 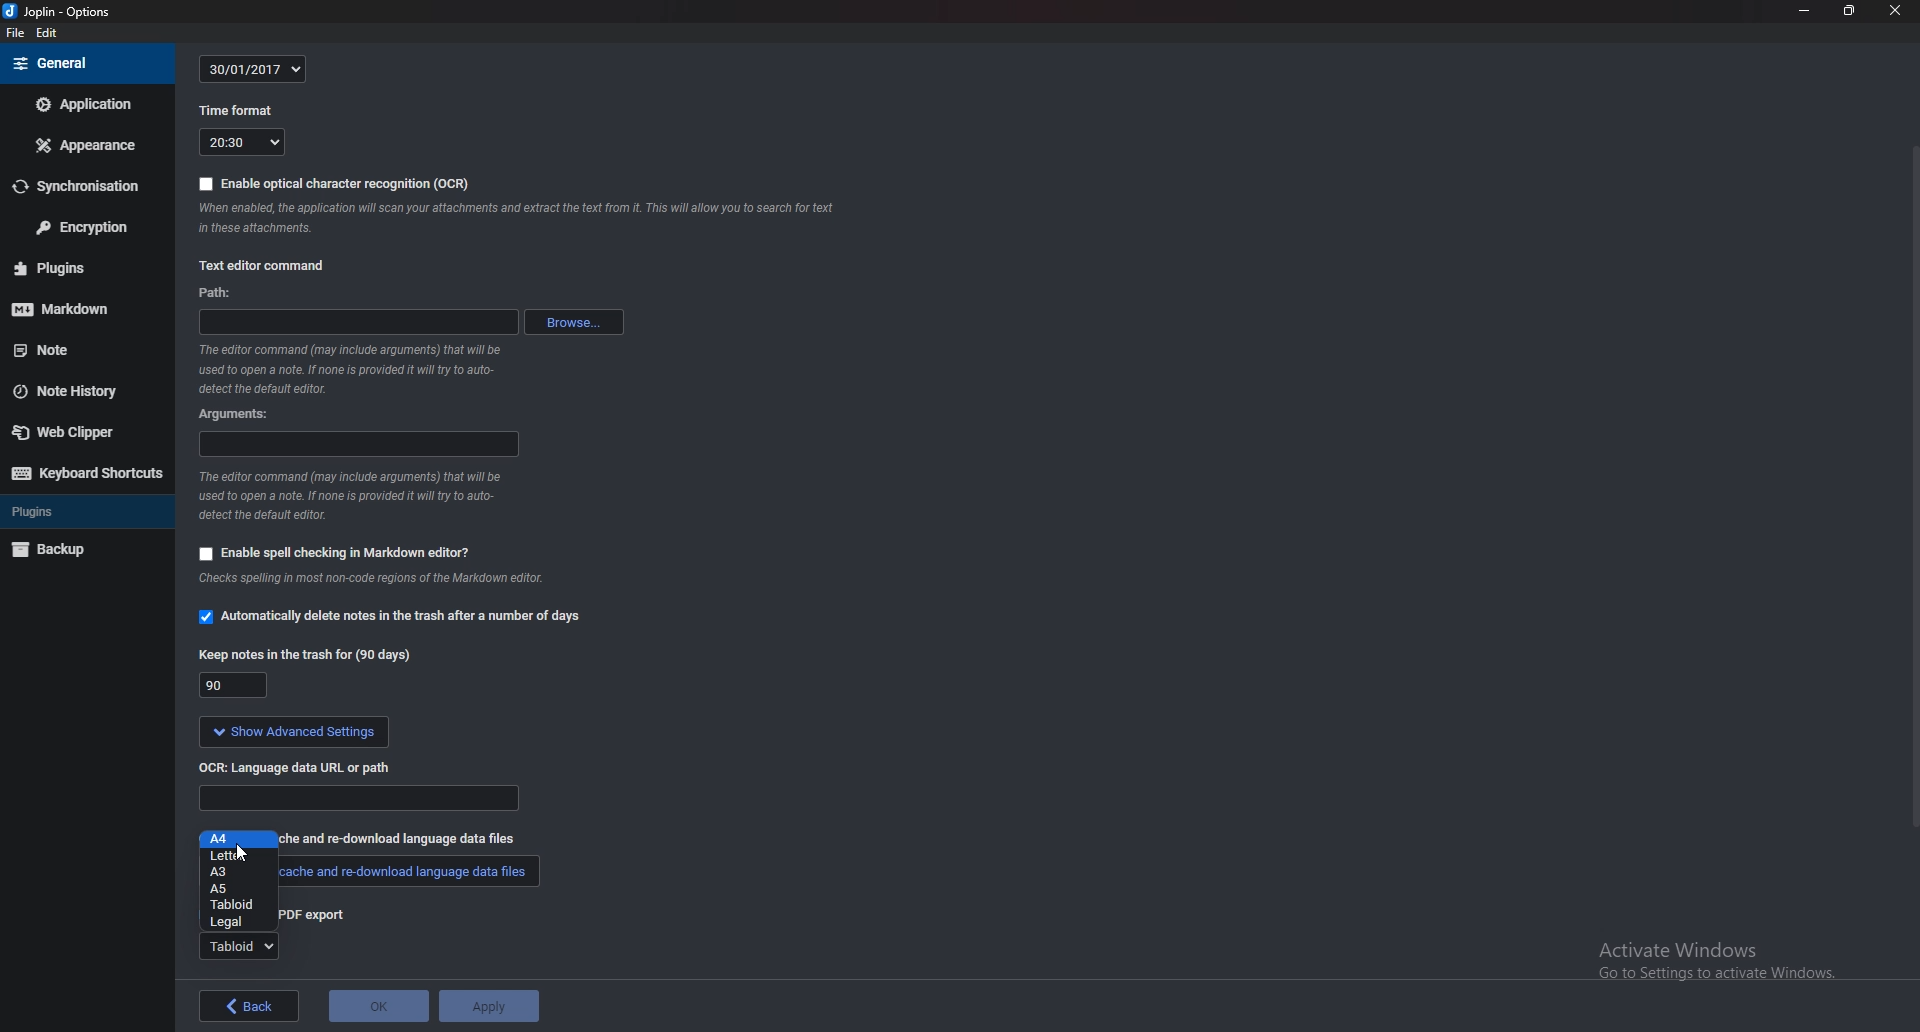 What do you see at coordinates (86, 473) in the screenshot?
I see `Keyboard shortcuts` at bounding box center [86, 473].